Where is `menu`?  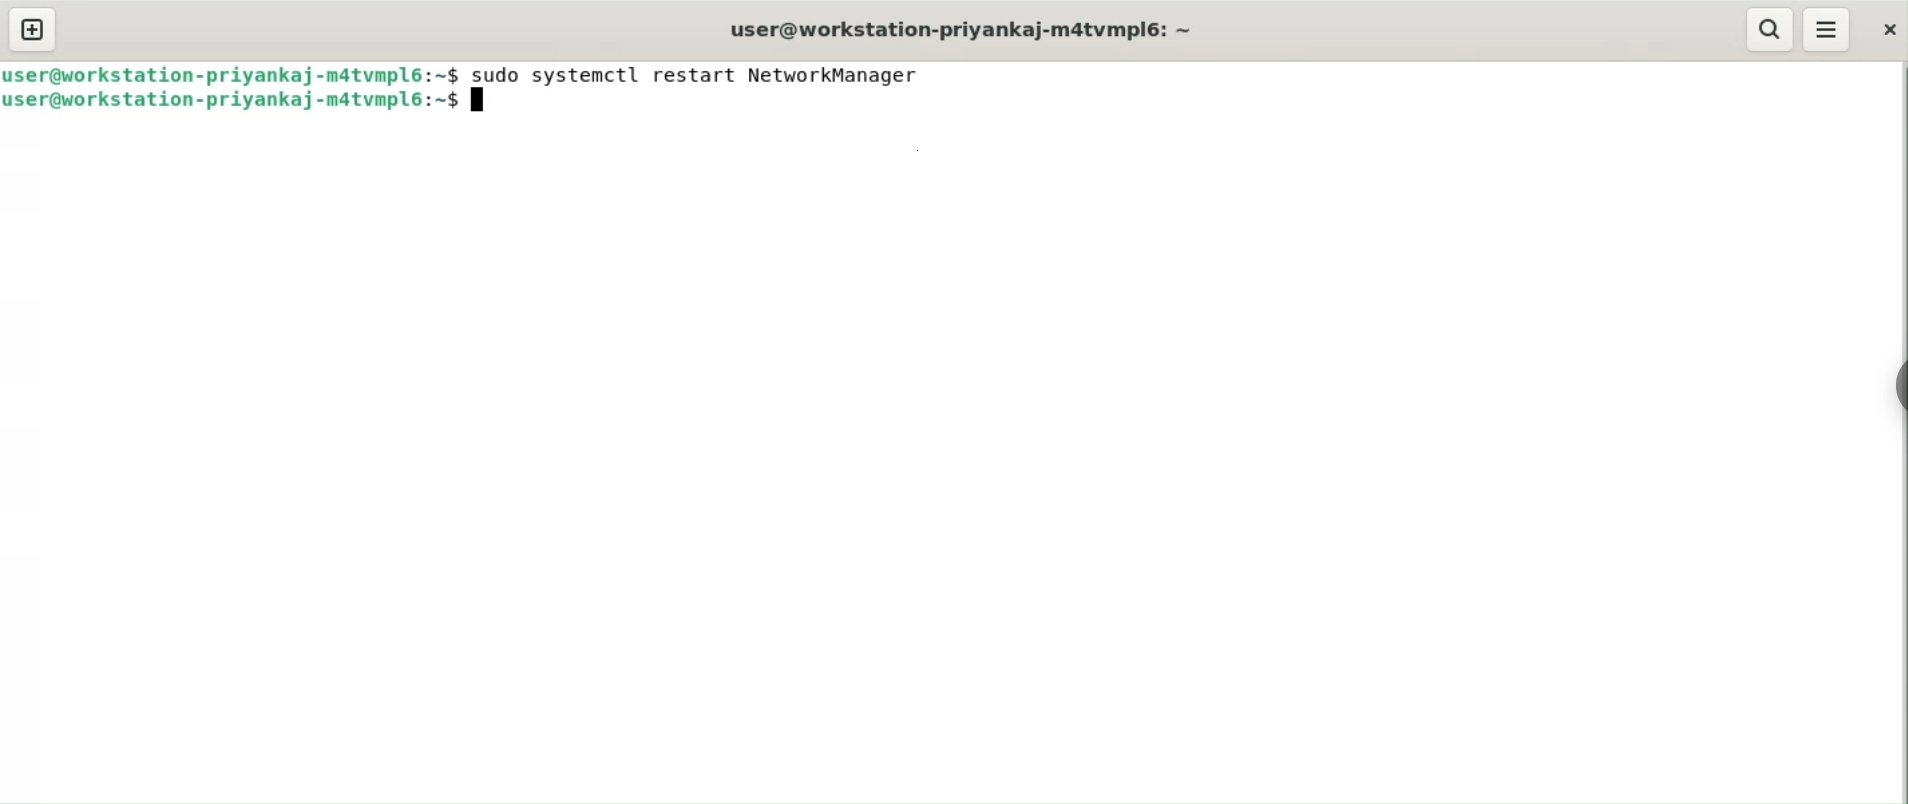 menu is located at coordinates (1829, 27).